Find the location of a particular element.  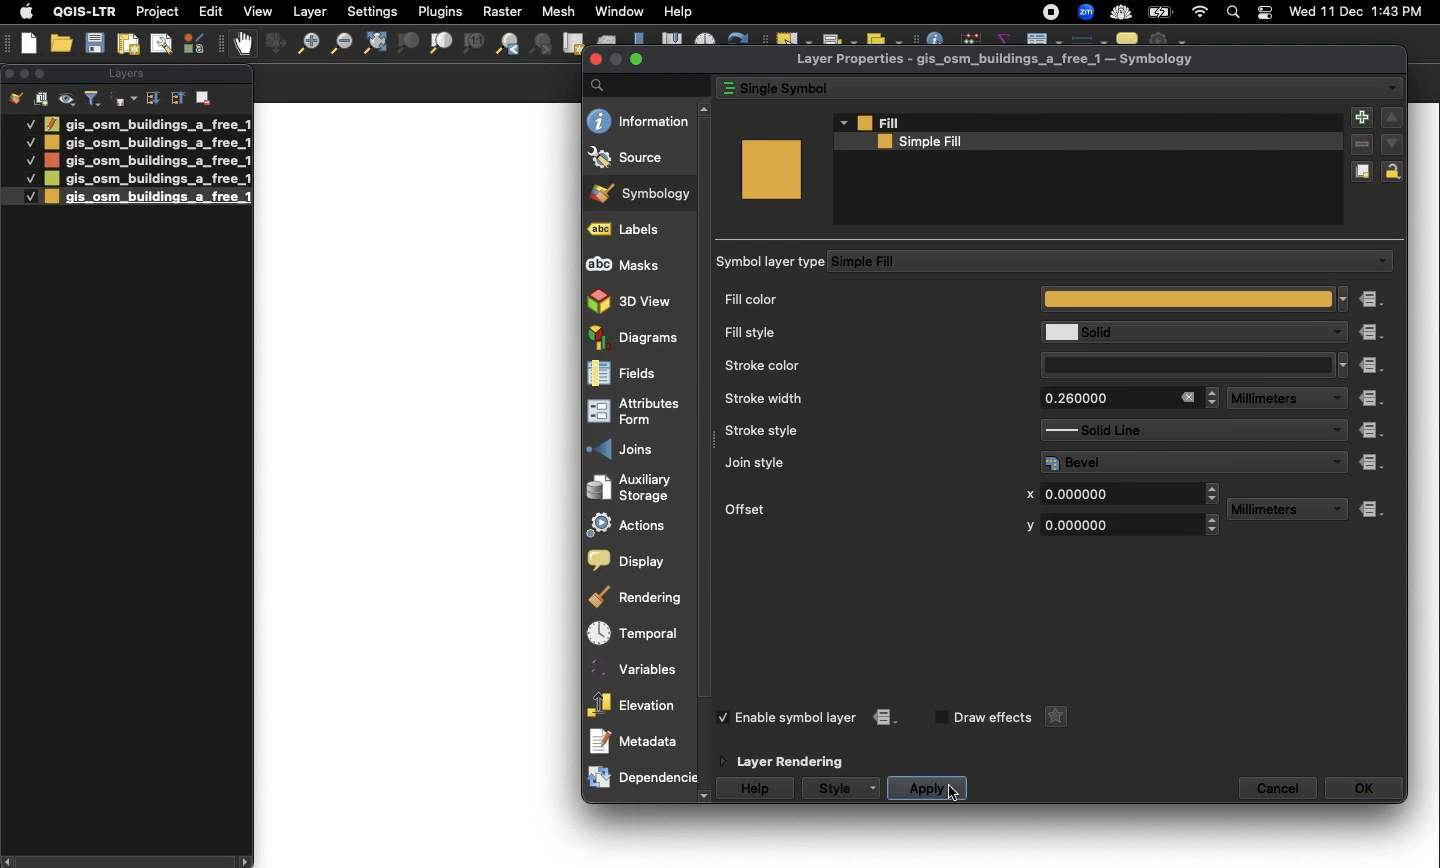

 is located at coordinates (1376, 298).